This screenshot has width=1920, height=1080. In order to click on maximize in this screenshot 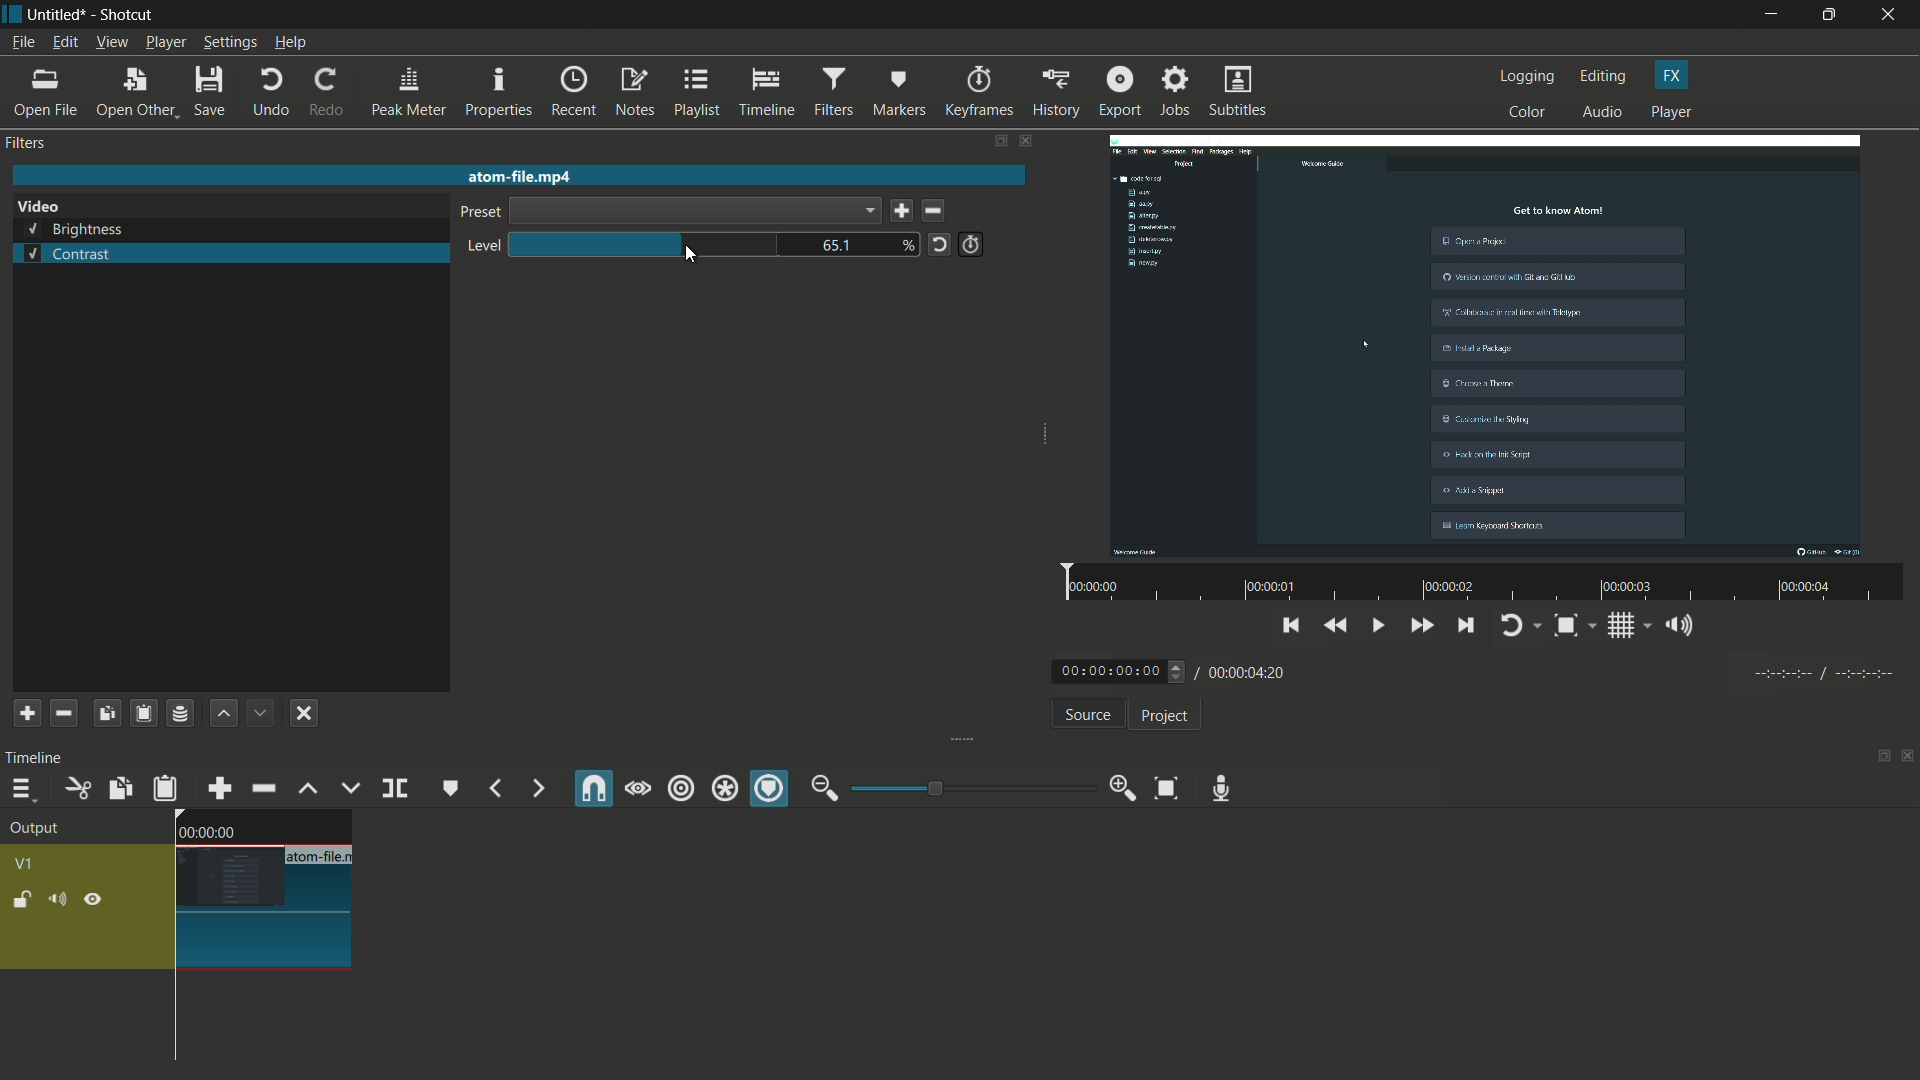, I will do `click(1832, 15)`.